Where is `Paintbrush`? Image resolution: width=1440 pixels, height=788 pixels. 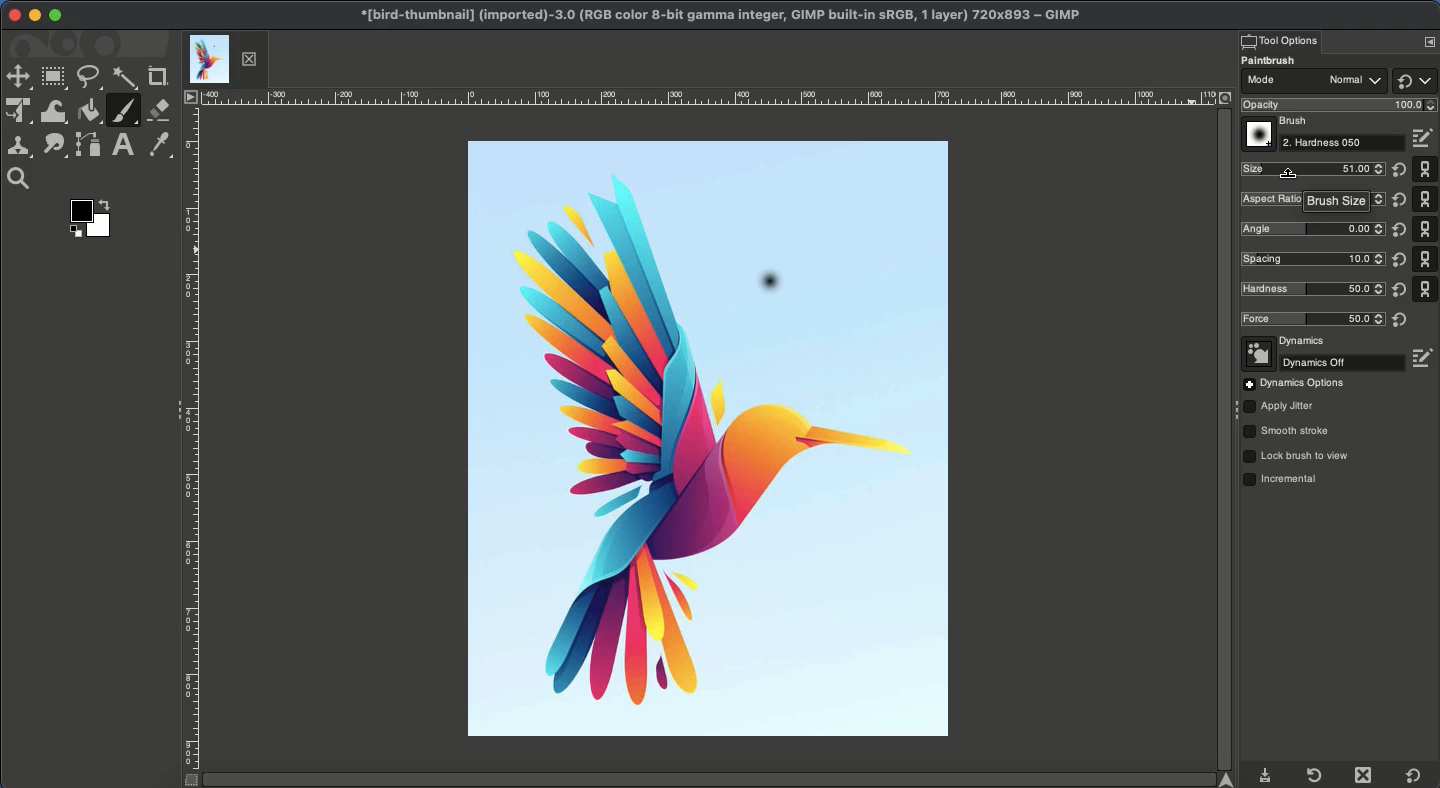
Paintbrush is located at coordinates (1281, 61).